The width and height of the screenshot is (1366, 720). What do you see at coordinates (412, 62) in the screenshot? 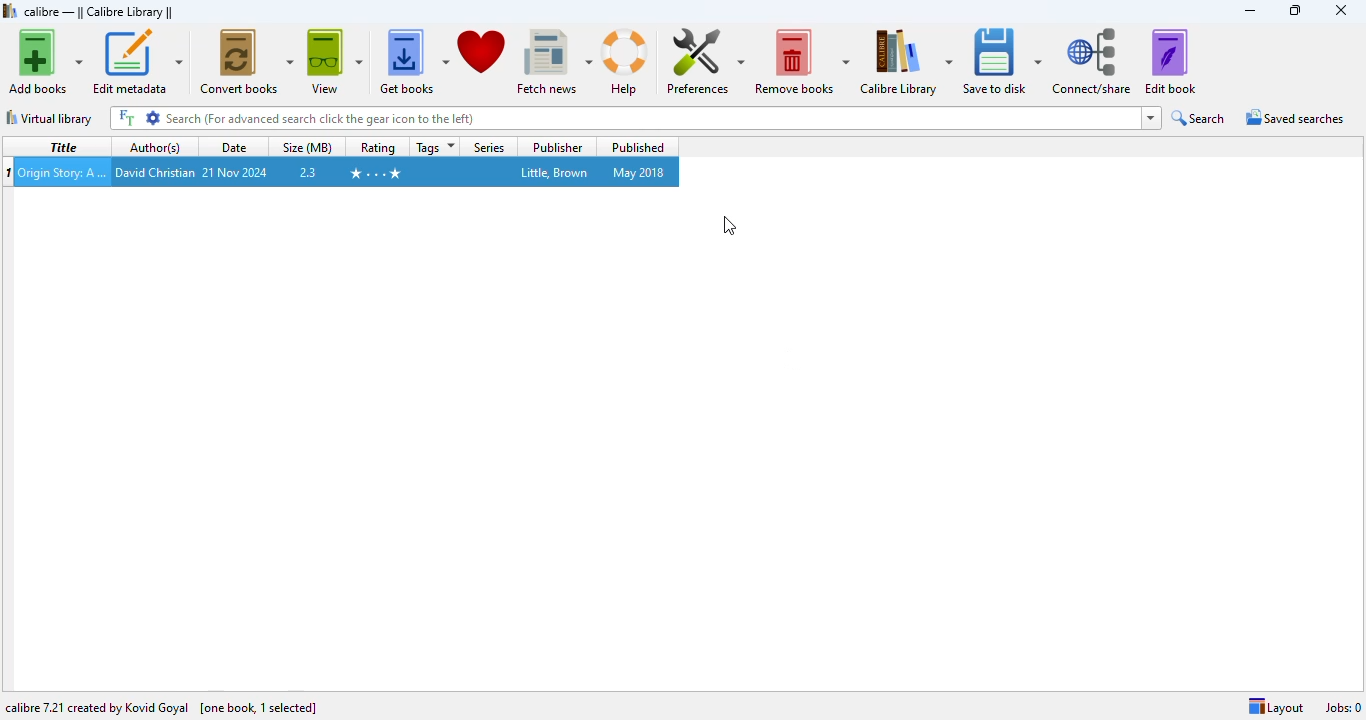
I see `get books` at bounding box center [412, 62].